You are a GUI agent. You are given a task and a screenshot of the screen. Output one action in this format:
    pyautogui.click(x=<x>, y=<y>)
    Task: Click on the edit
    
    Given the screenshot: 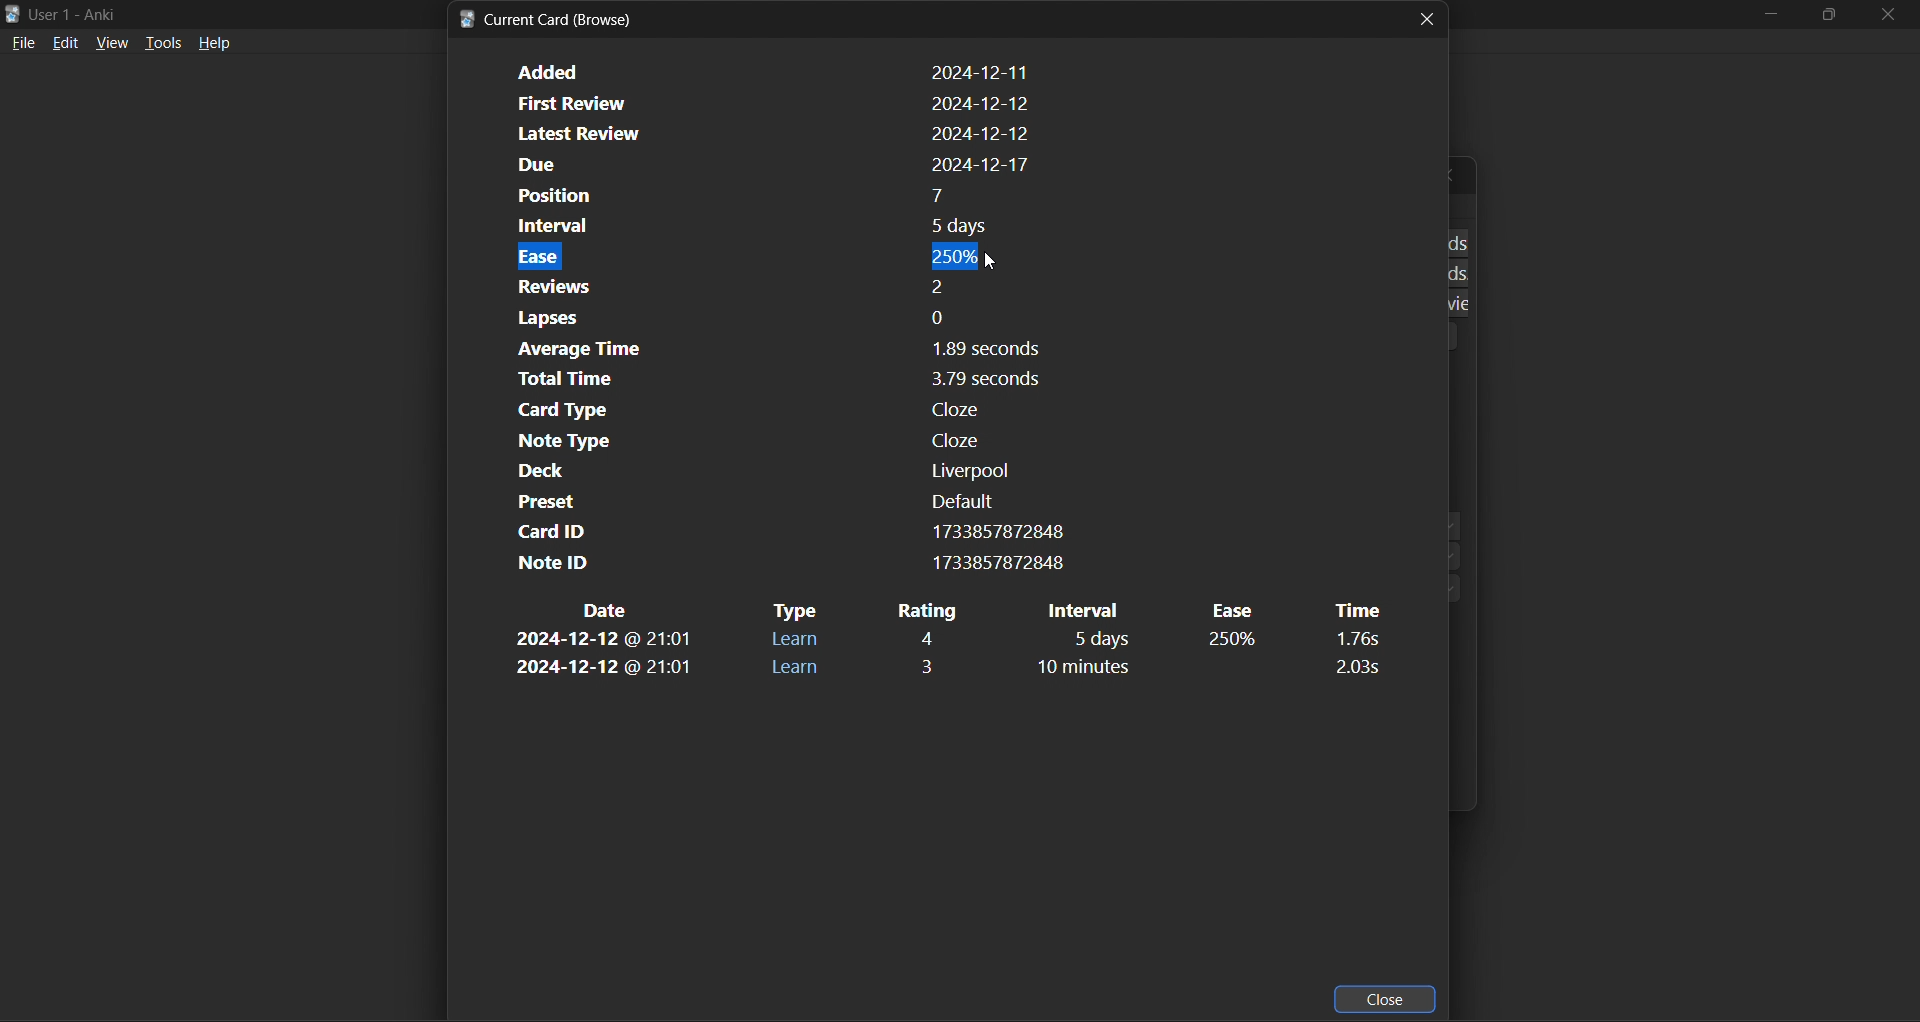 What is the action you would take?
    pyautogui.click(x=66, y=44)
    